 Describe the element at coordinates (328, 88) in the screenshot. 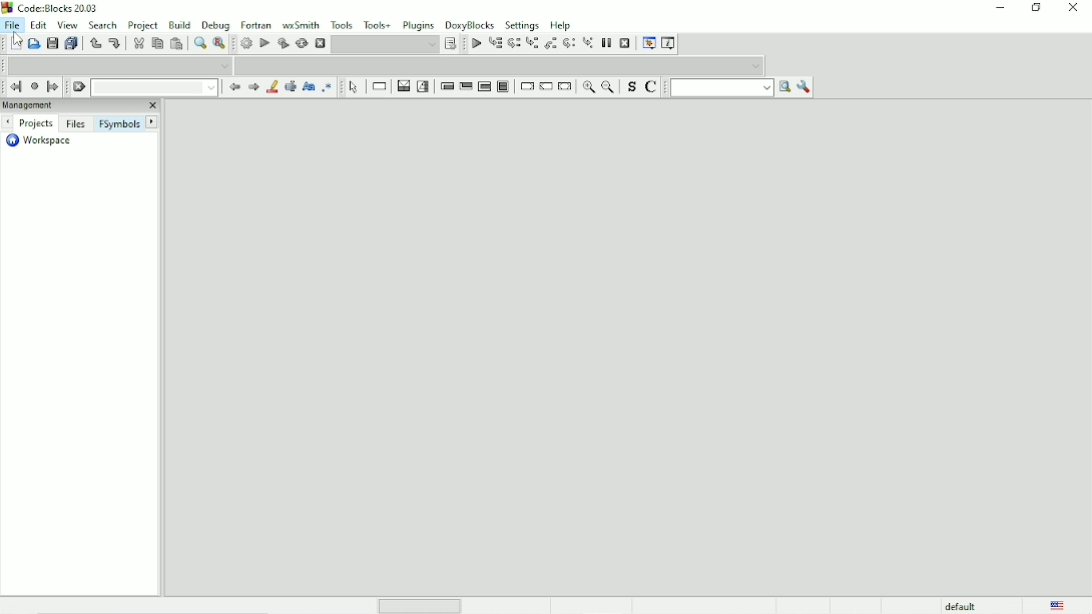

I see `Use regex ` at that location.